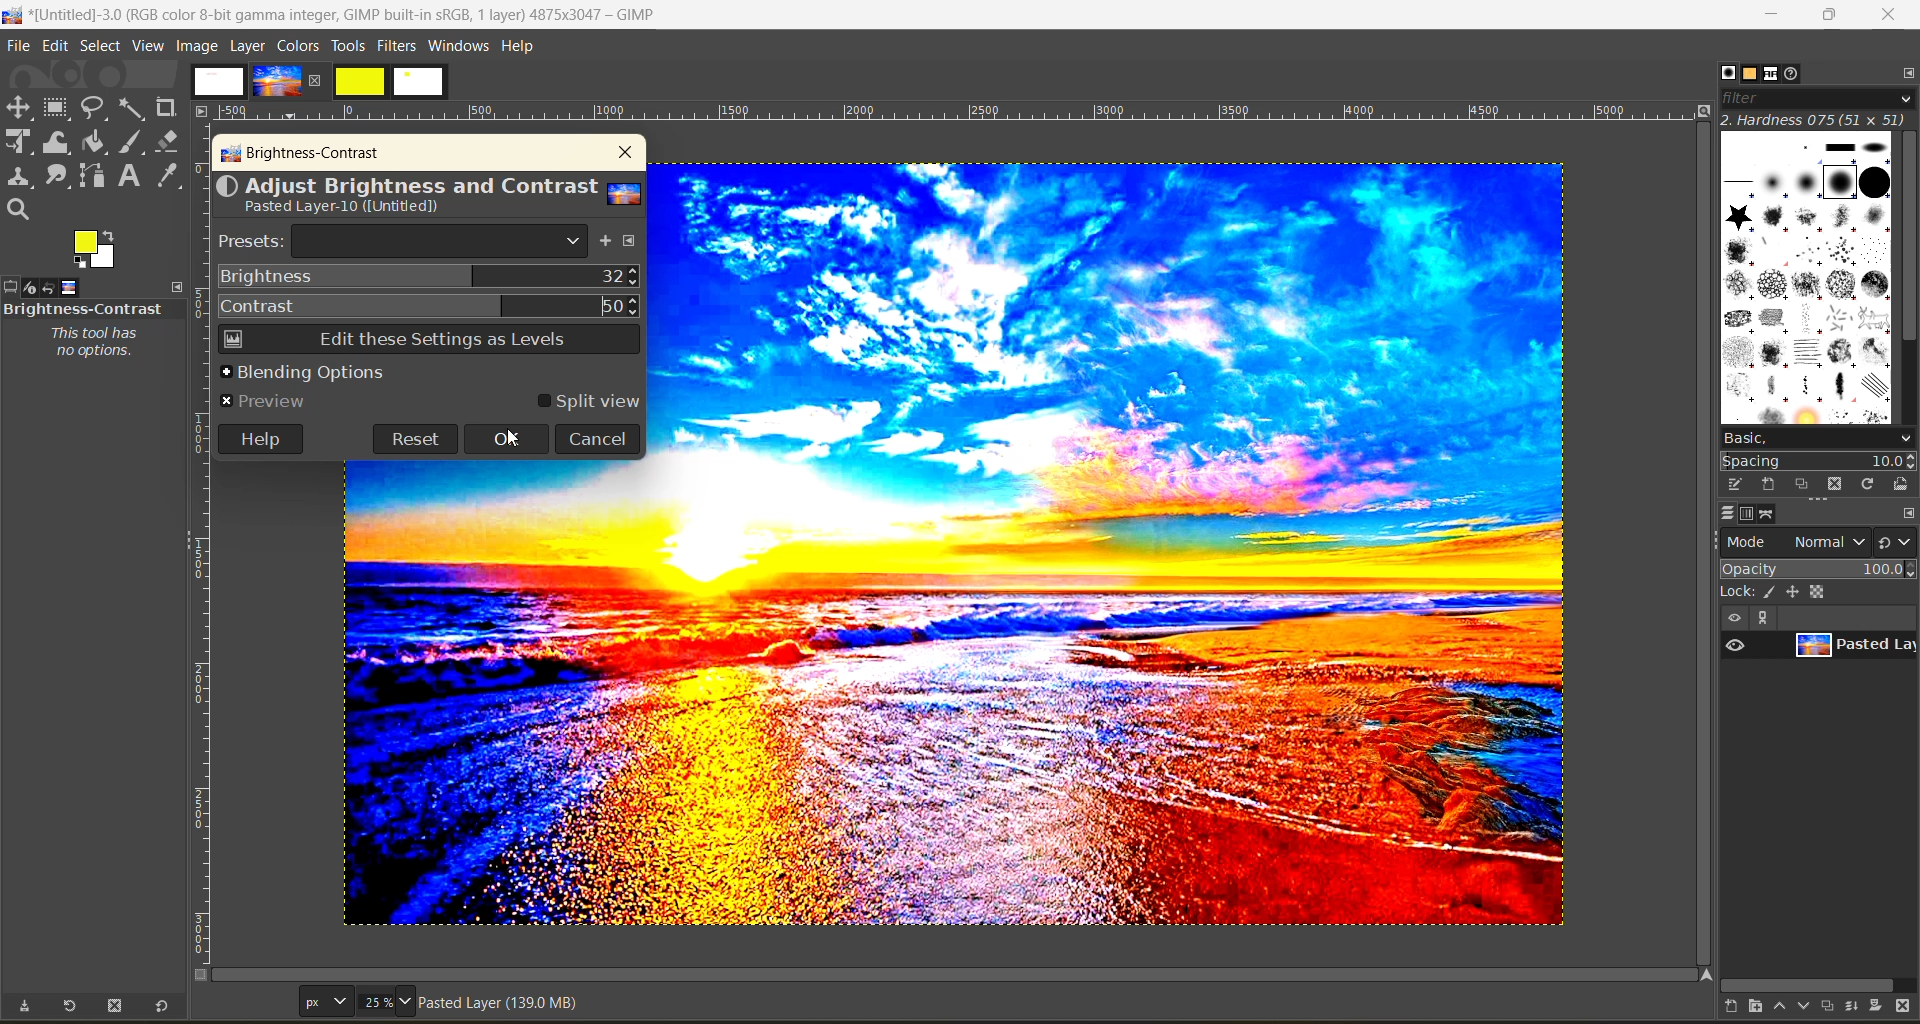 This screenshot has height=1024, width=1920. What do you see at coordinates (1119, 545) in the screenshot?
I see `image` at bounding box center [1119, 545].